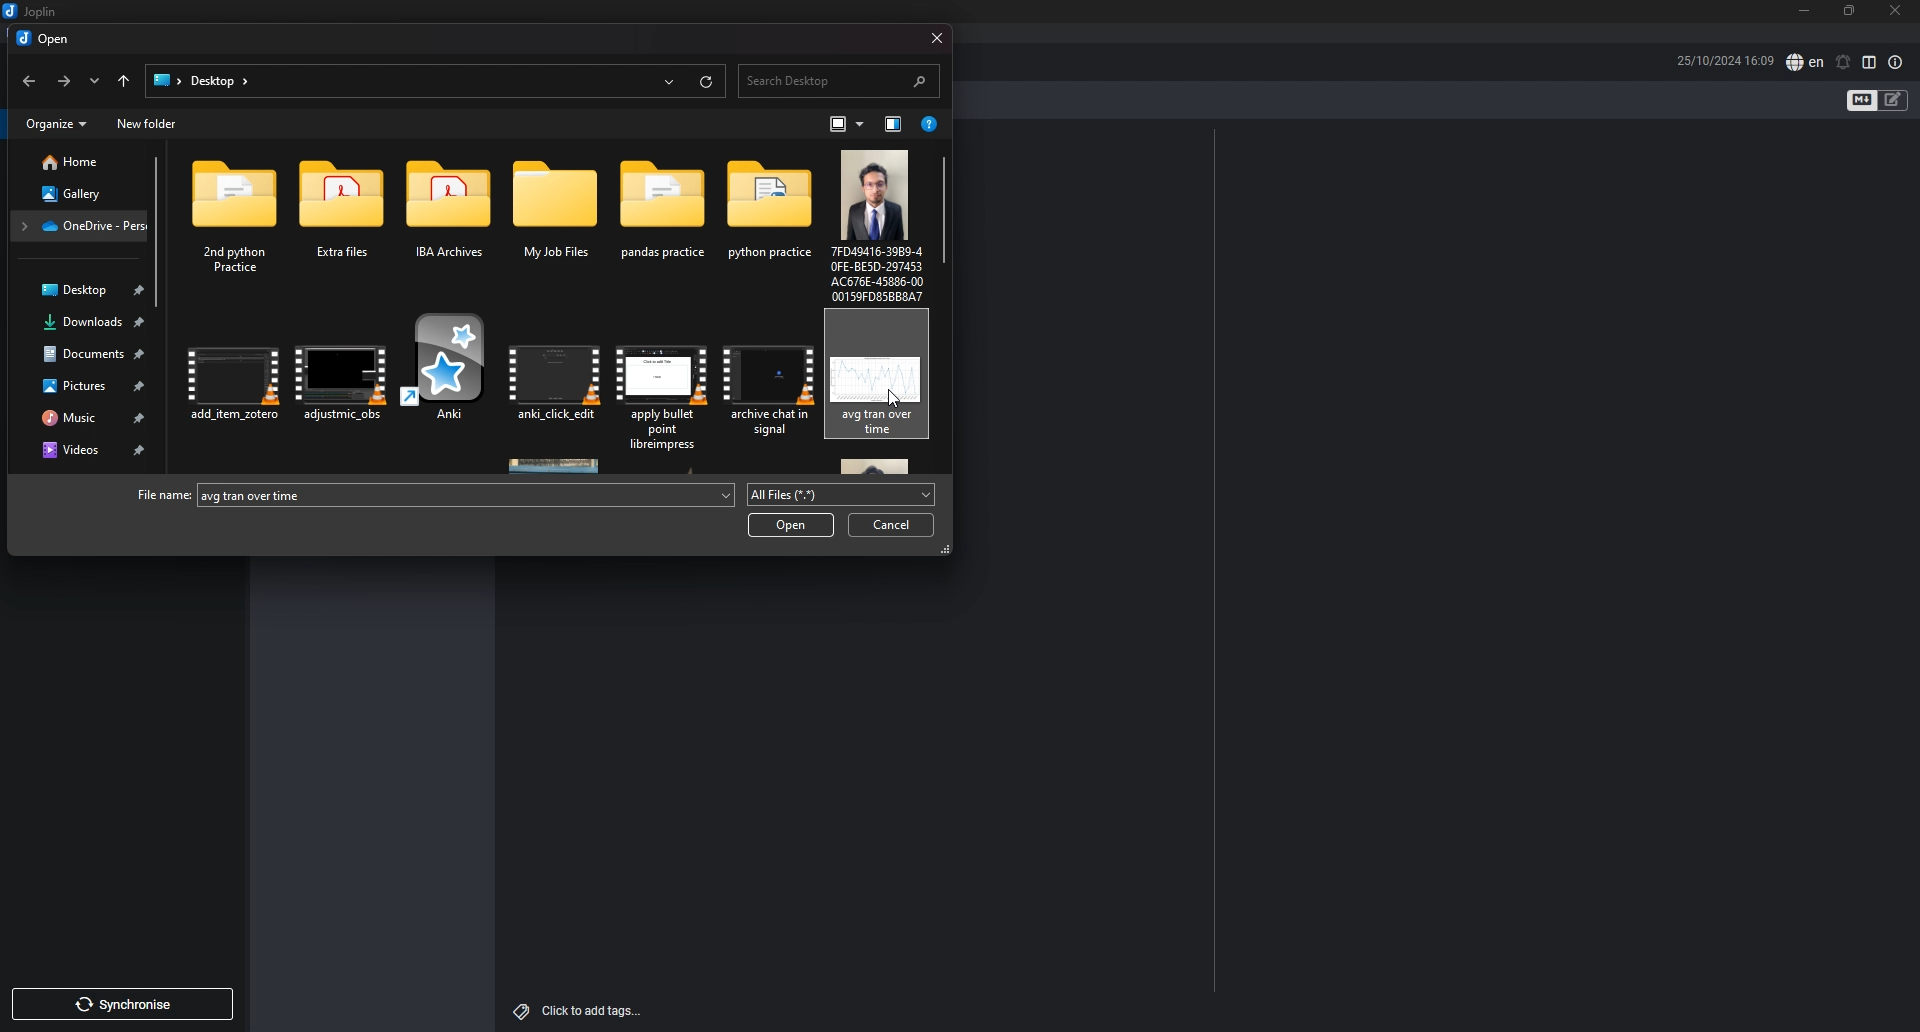  Describe the element at coordinates (472, 497) in the screenshot. I see `avg.tran over time` at that location.